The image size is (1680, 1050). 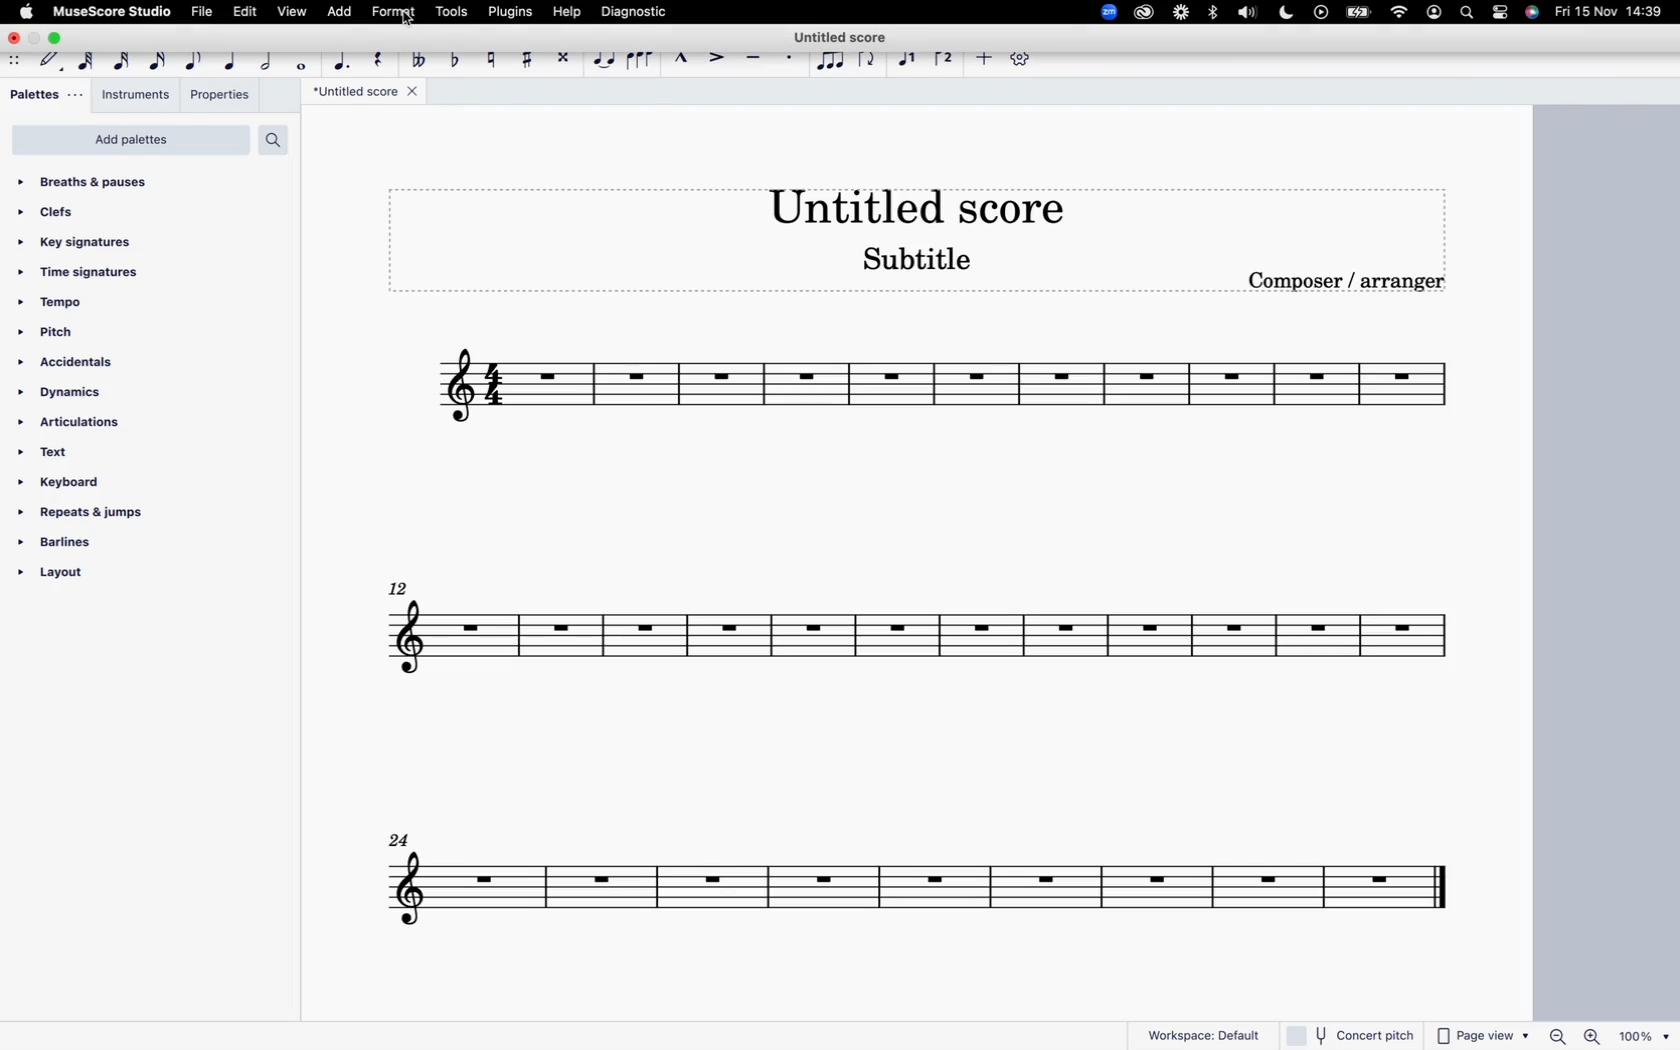 What do you see at coordinates (12, 39) in the screenshot?
I see `close` at bounding box center [12, 39].